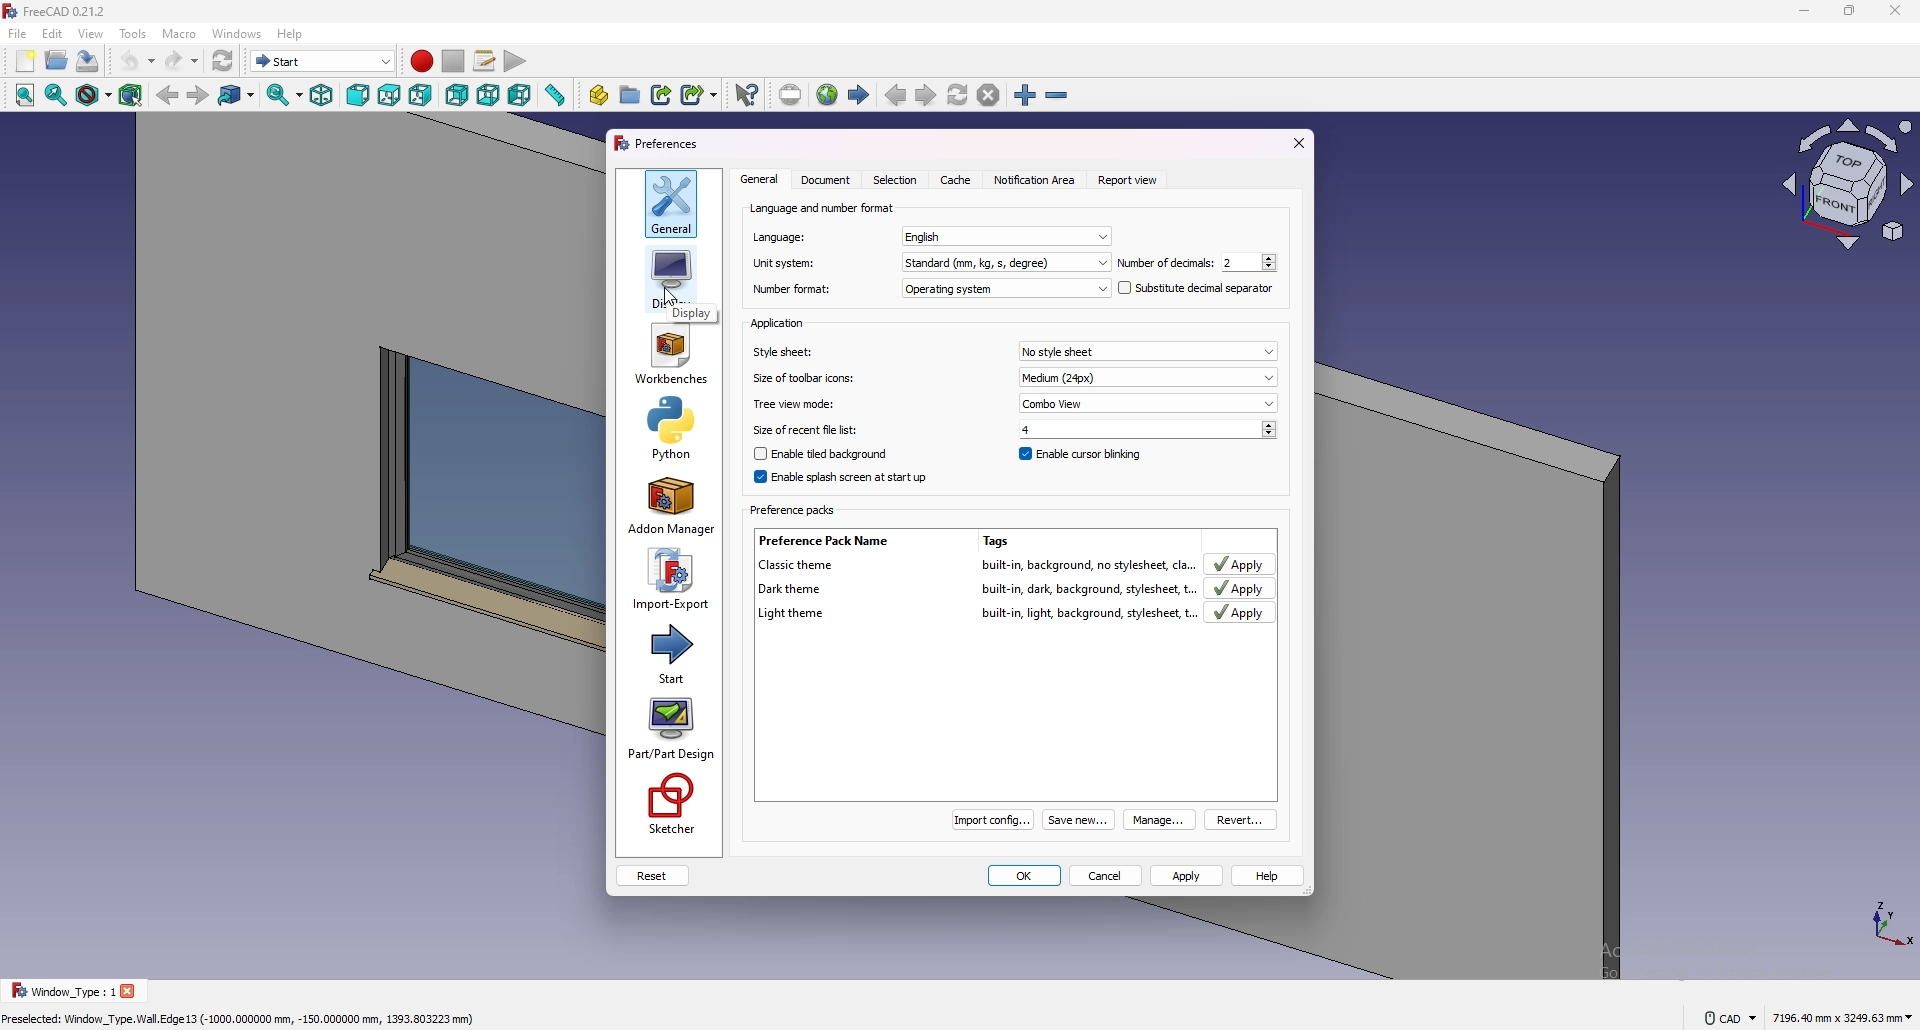 The image size is (1920, 1030). What do you see at coordinates (658, 144) in the screenshot?
I see `preferences` at bounding box center [658, 144].